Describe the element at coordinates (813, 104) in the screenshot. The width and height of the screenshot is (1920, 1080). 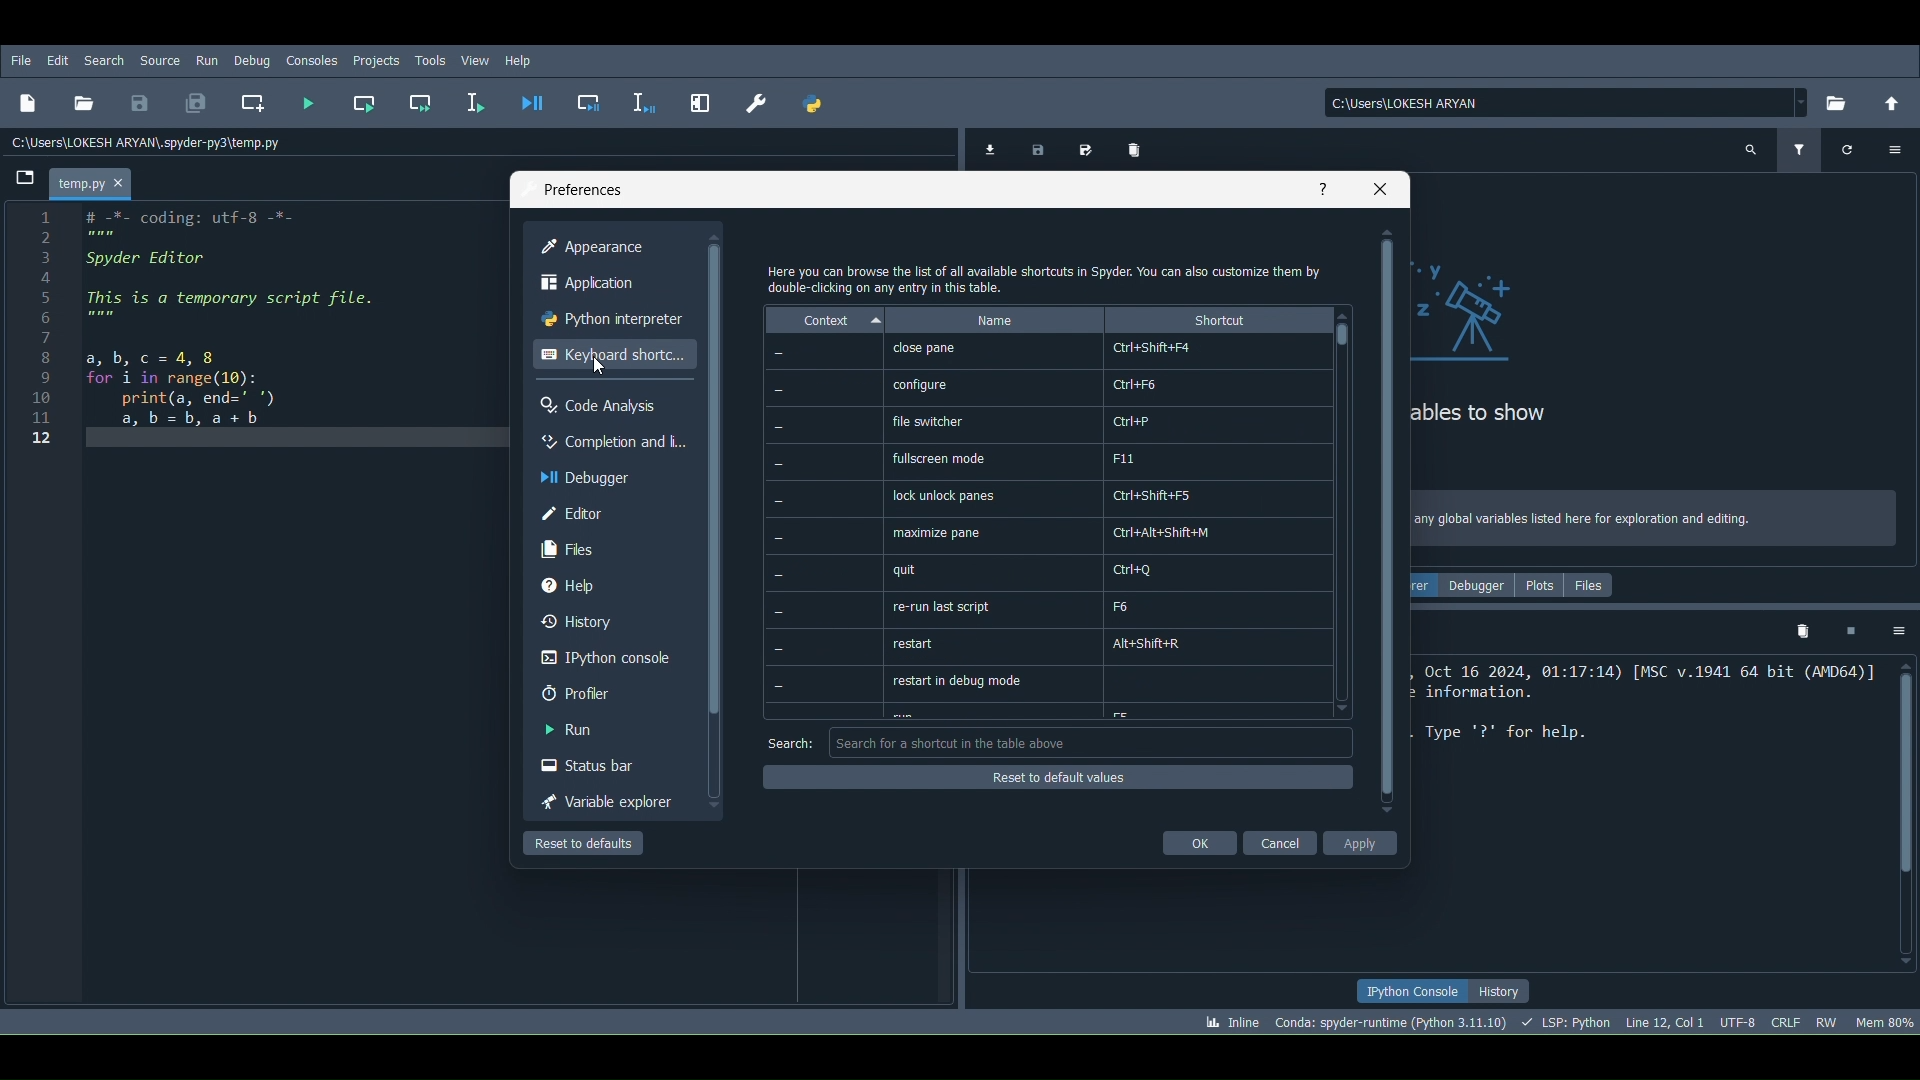
I see `PYTHONPATH manager` at that location.